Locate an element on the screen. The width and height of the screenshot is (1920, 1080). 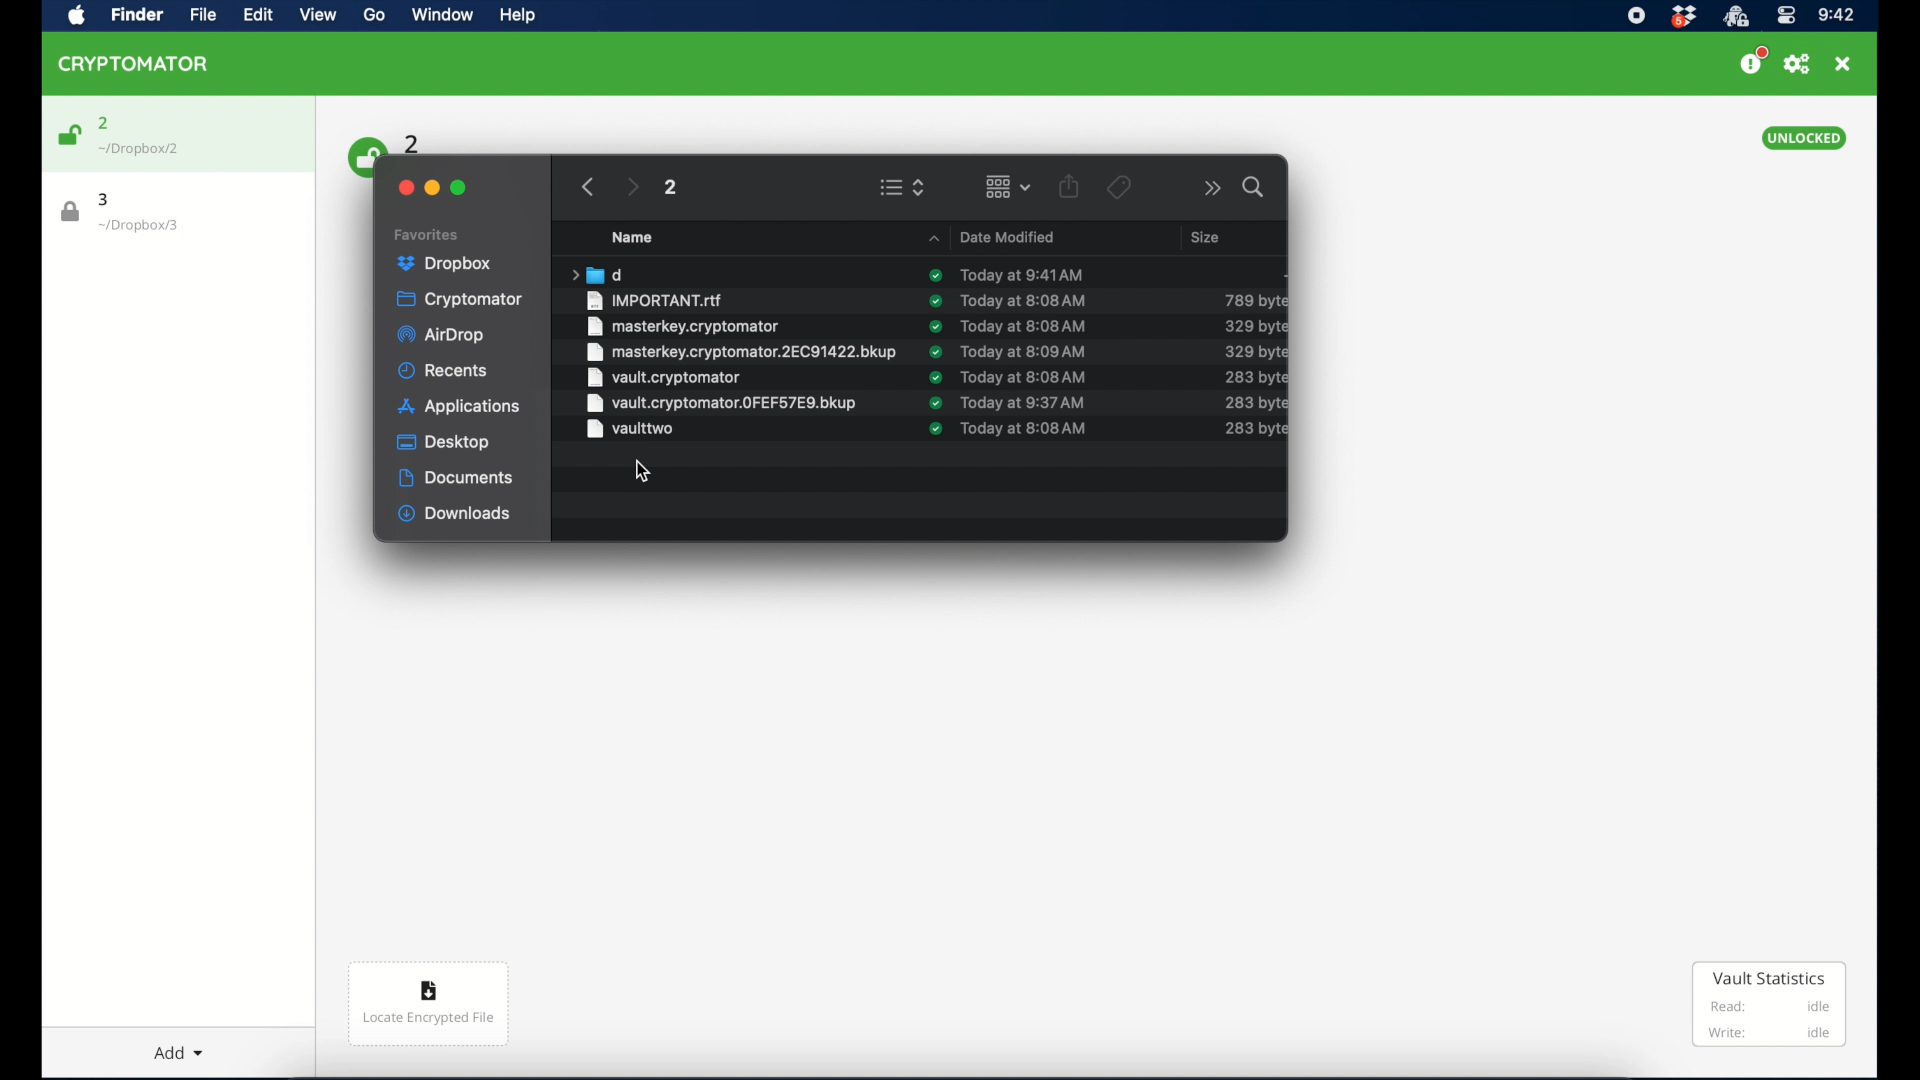
file is located at coordinates (198, 15).